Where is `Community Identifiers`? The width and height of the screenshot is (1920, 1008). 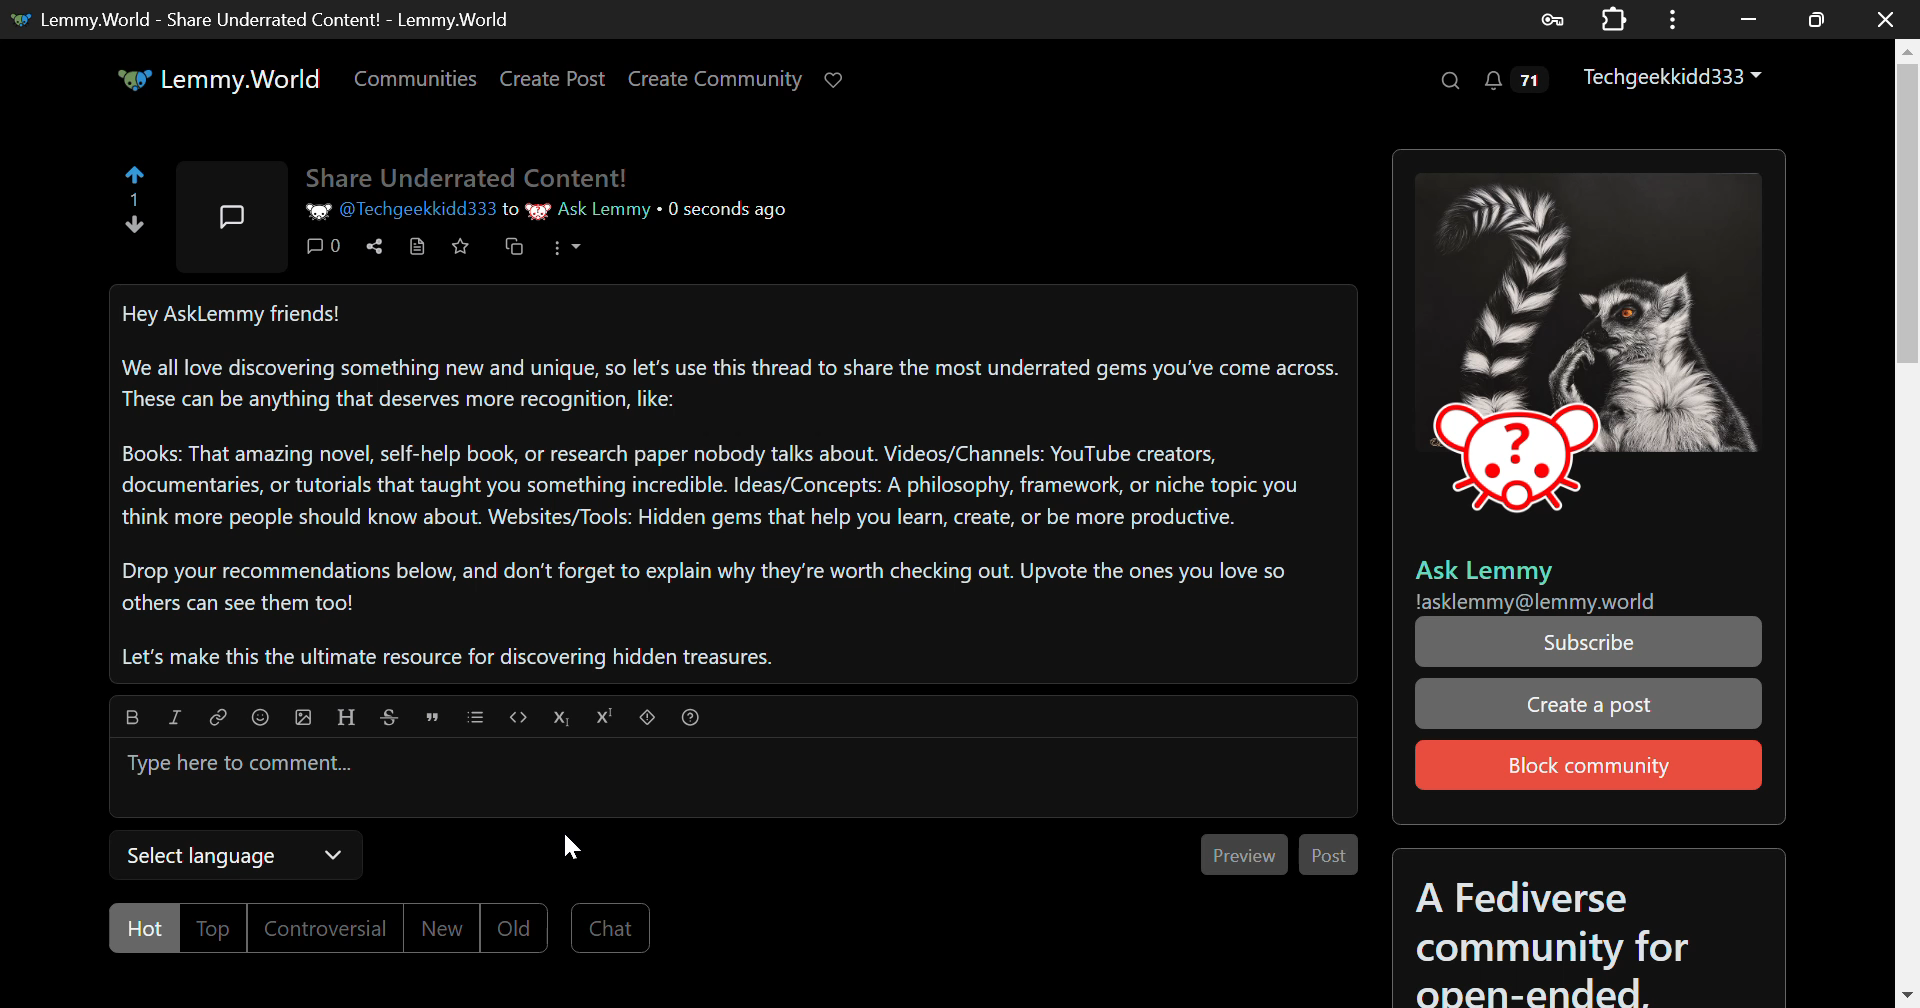 Community Identifiers is located at coordinates (1585, 582).